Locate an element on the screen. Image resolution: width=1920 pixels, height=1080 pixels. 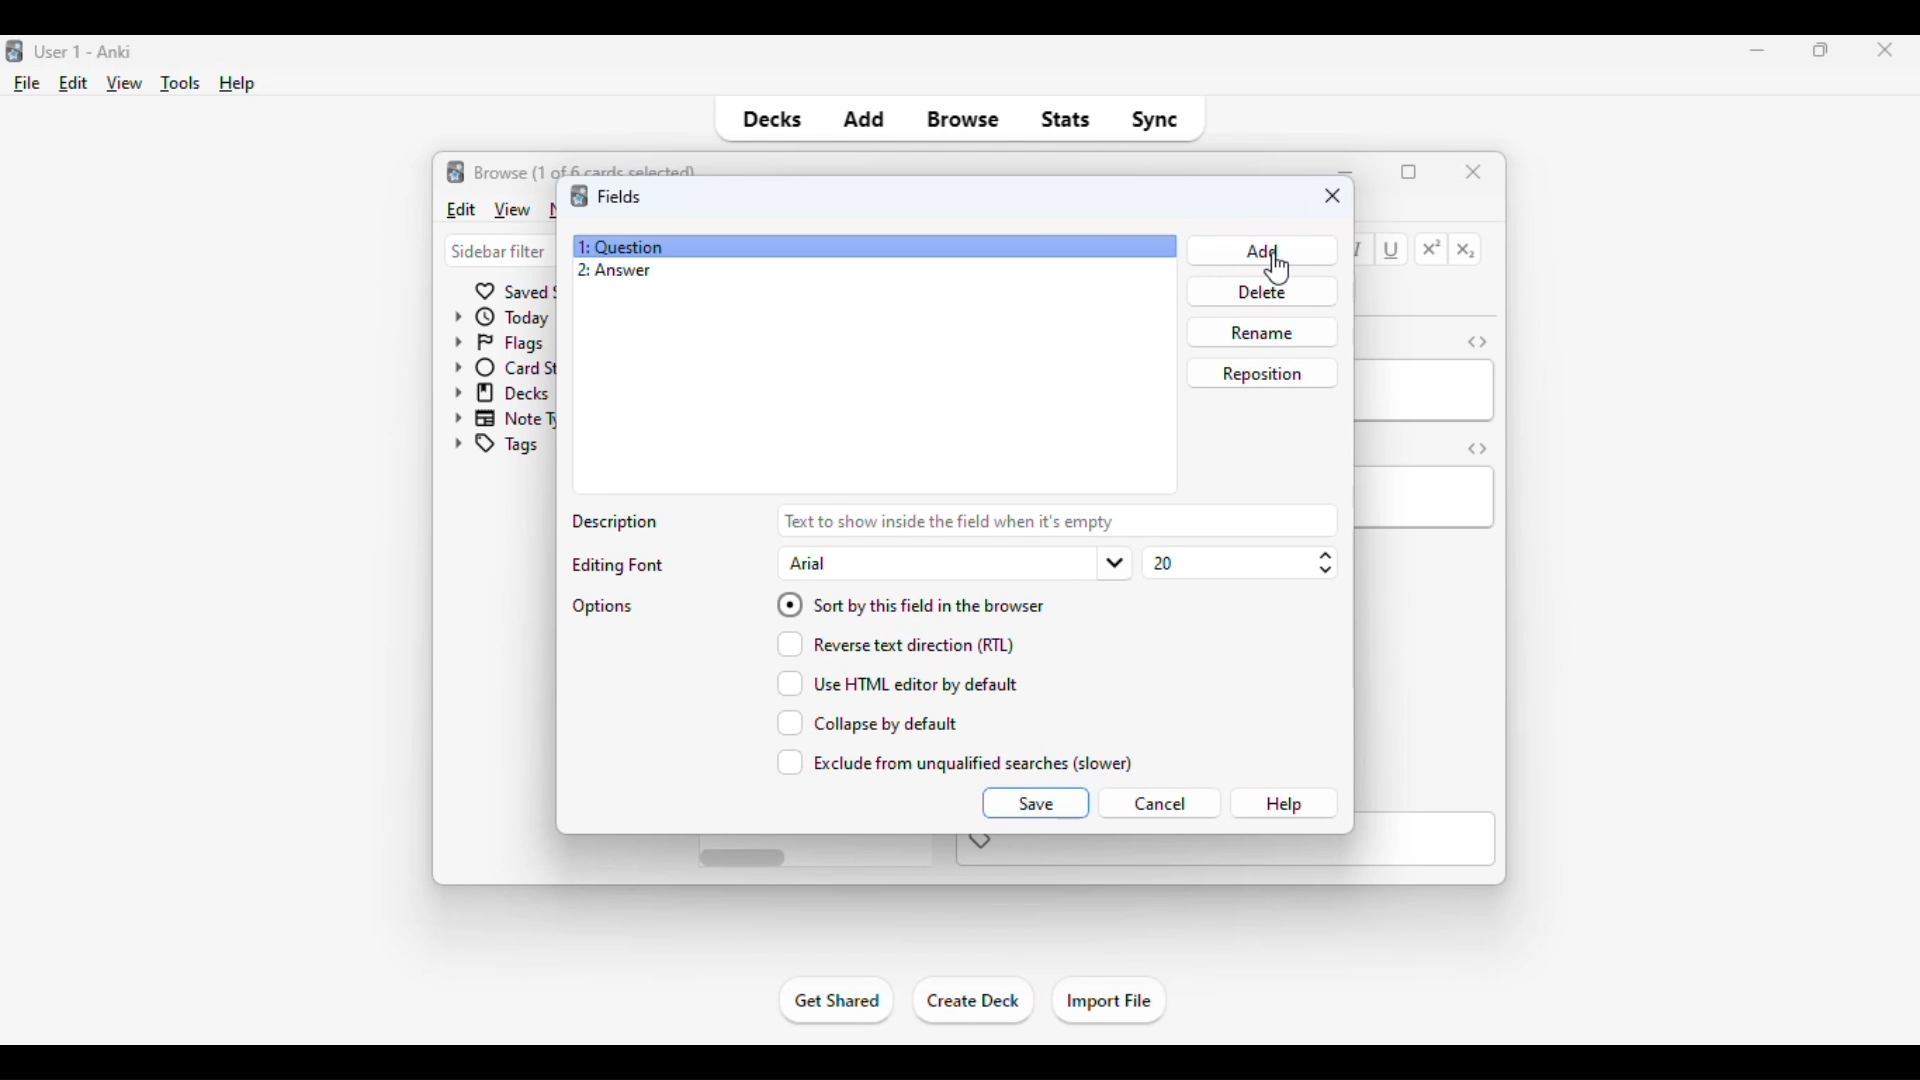
minimize is located at coordinates (1758, 49).